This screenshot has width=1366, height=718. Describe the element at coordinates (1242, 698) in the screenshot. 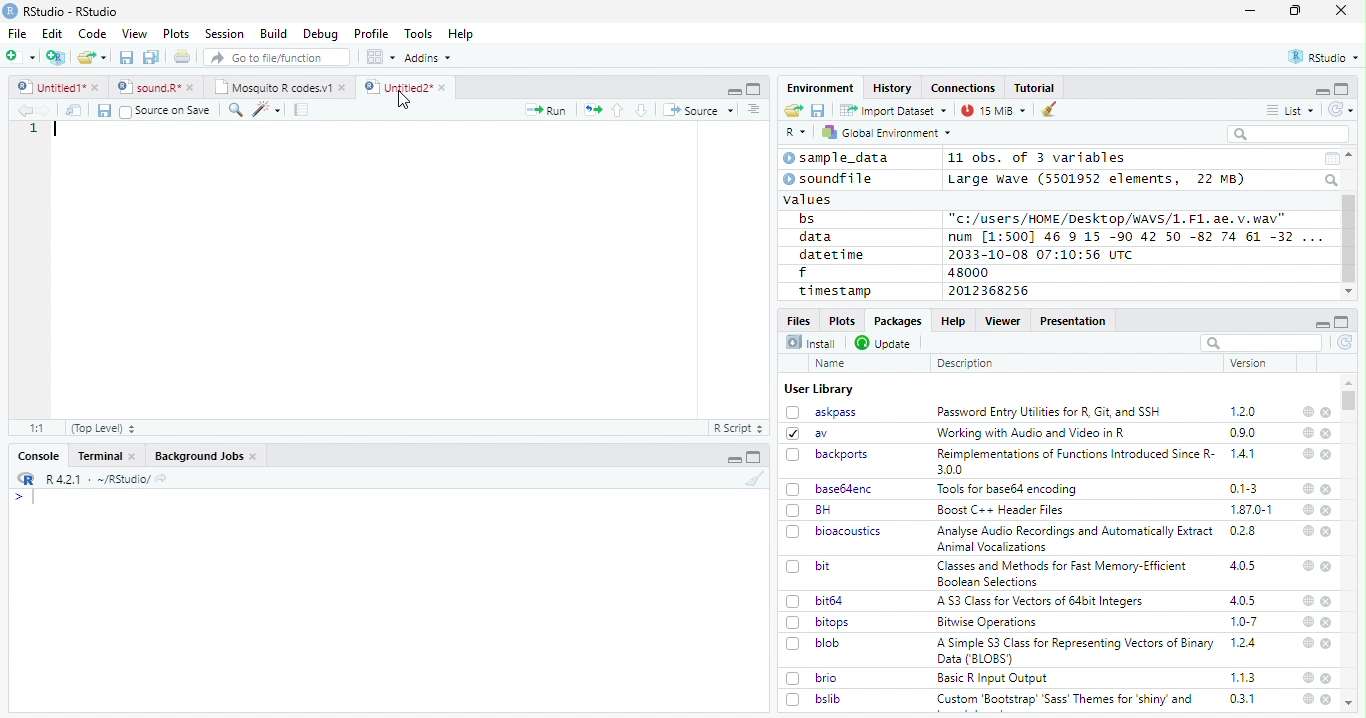

I see `0.3.1` at that location.